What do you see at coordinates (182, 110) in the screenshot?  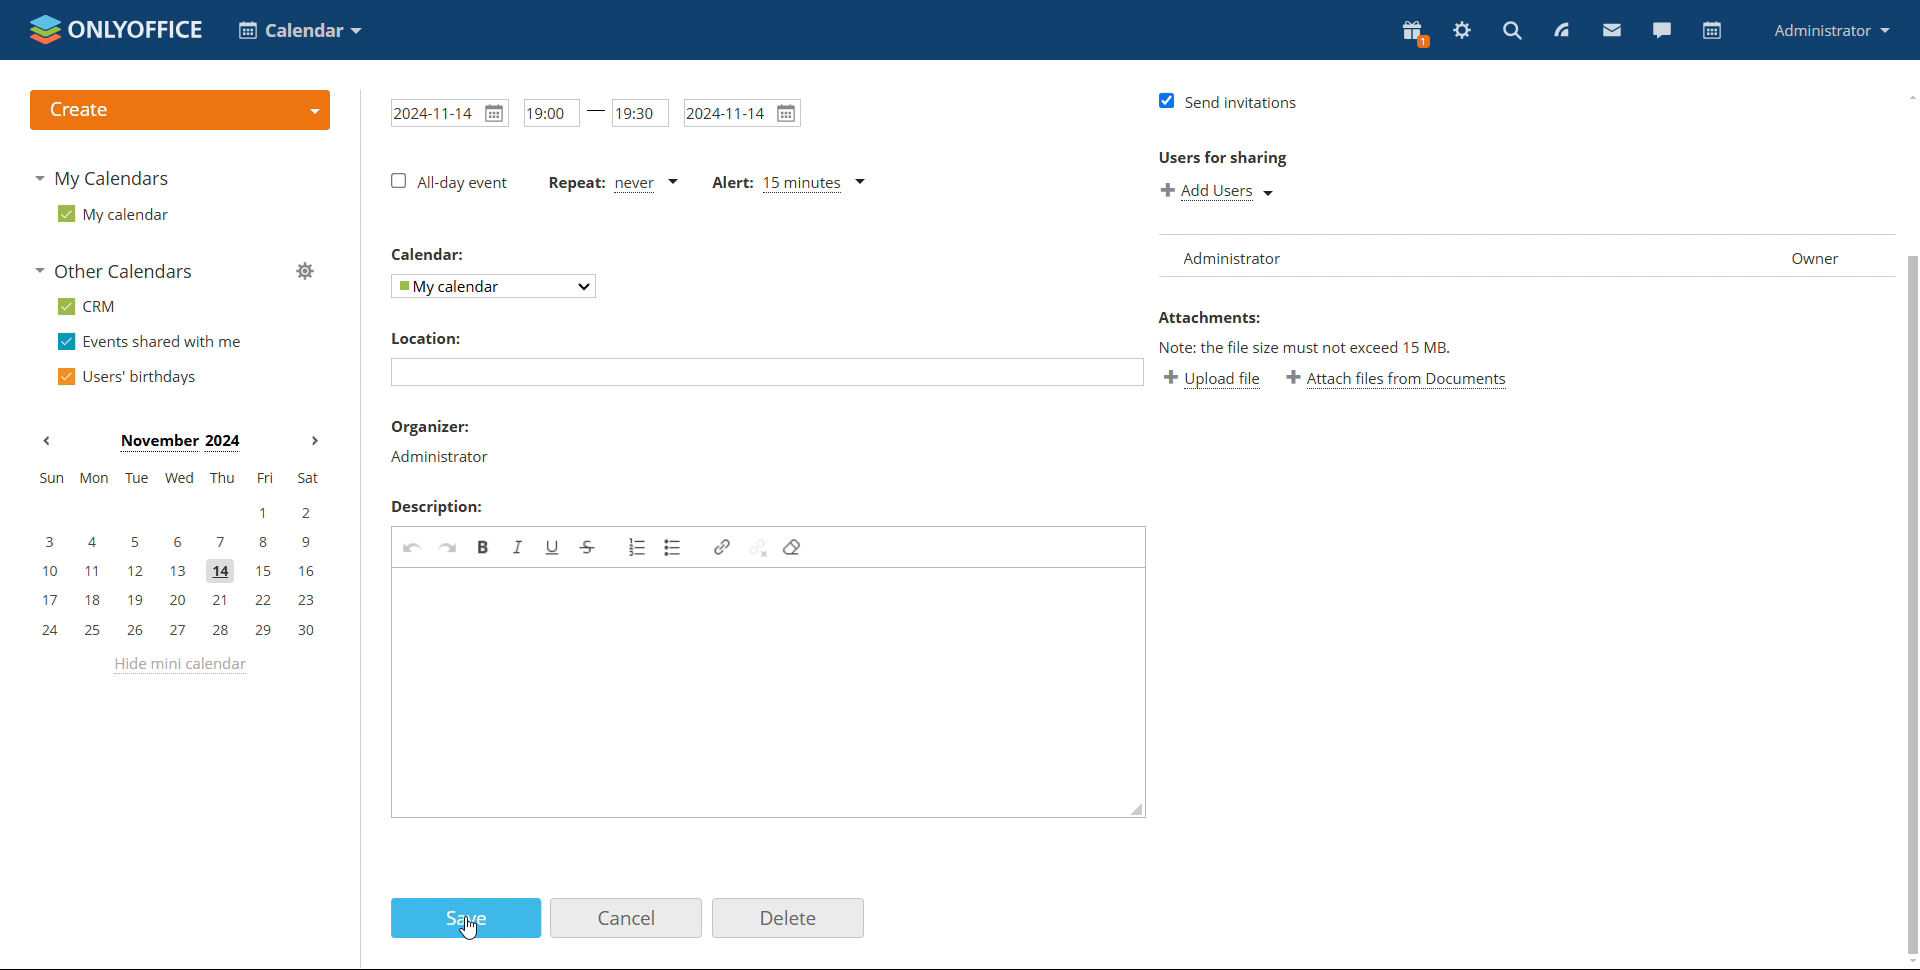 I see `logo` at bounding box center [182, 110].